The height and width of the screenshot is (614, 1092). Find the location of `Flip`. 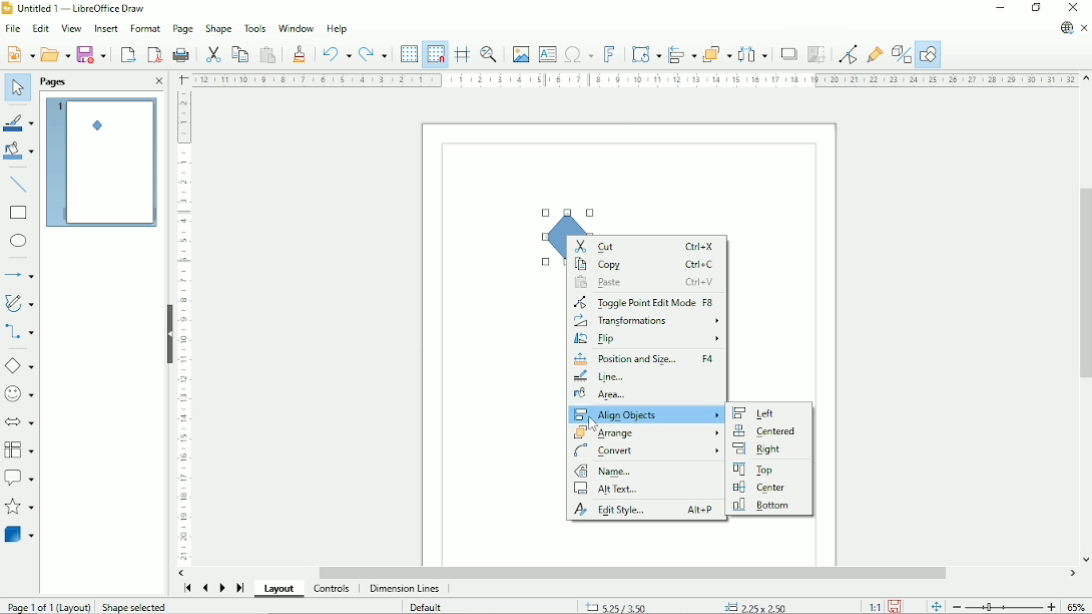

Flip is located at coordinates (646, 341).